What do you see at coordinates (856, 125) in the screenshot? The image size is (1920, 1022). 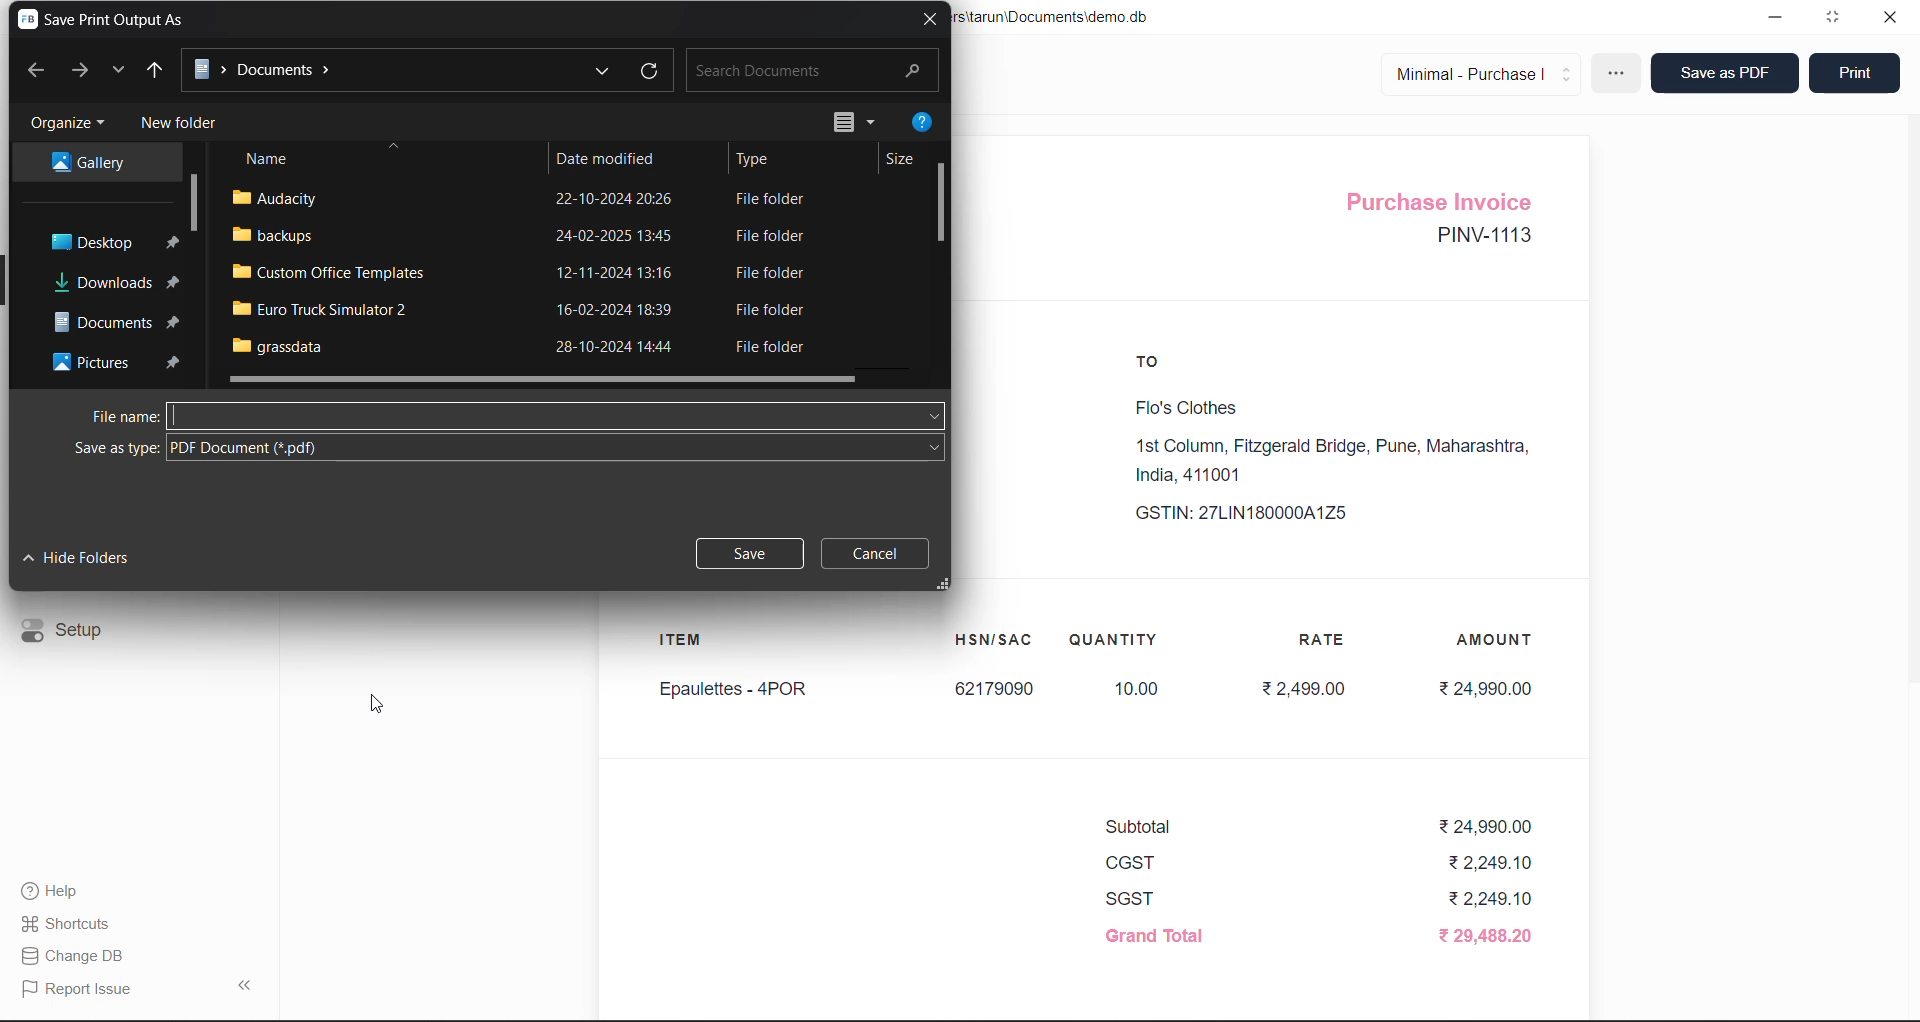 I see `change your view` at bounding box center [856, 125].